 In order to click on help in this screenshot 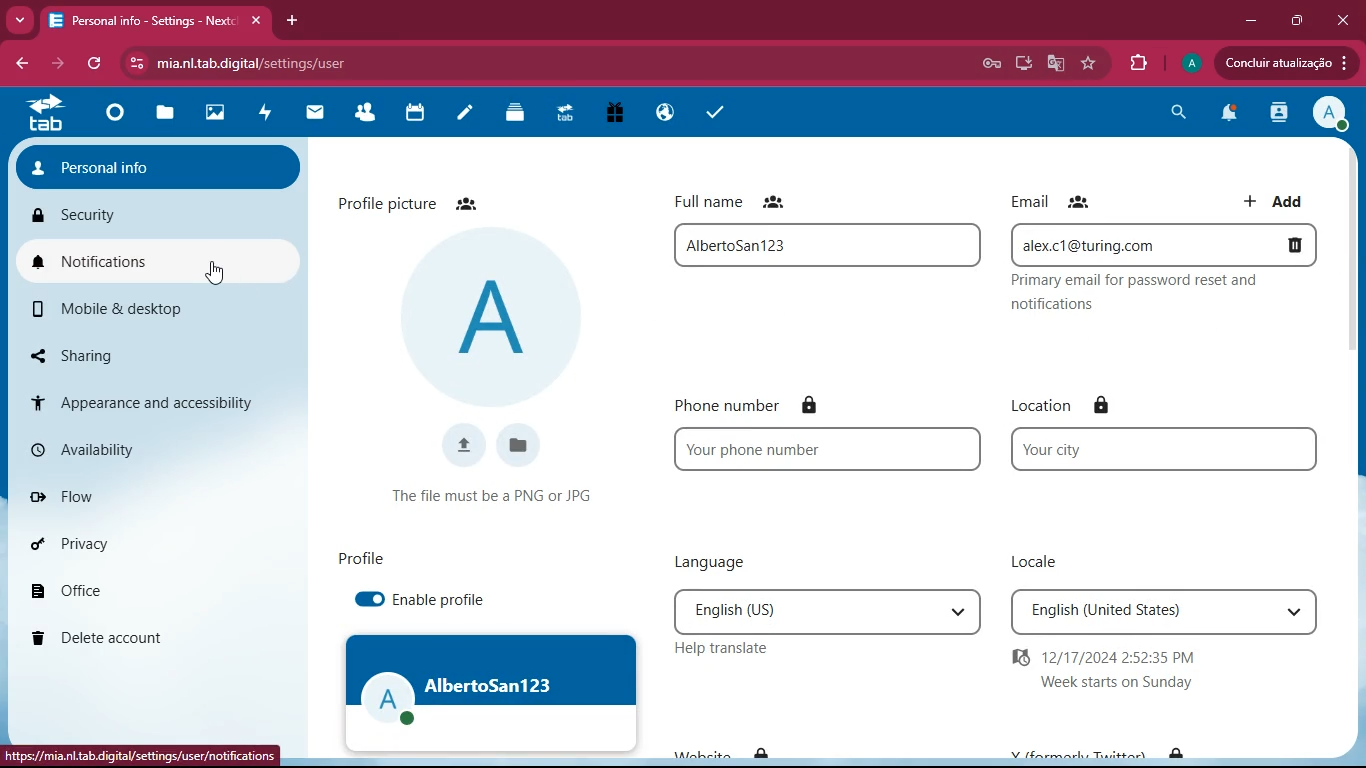, I will do `click(726, 650)`.